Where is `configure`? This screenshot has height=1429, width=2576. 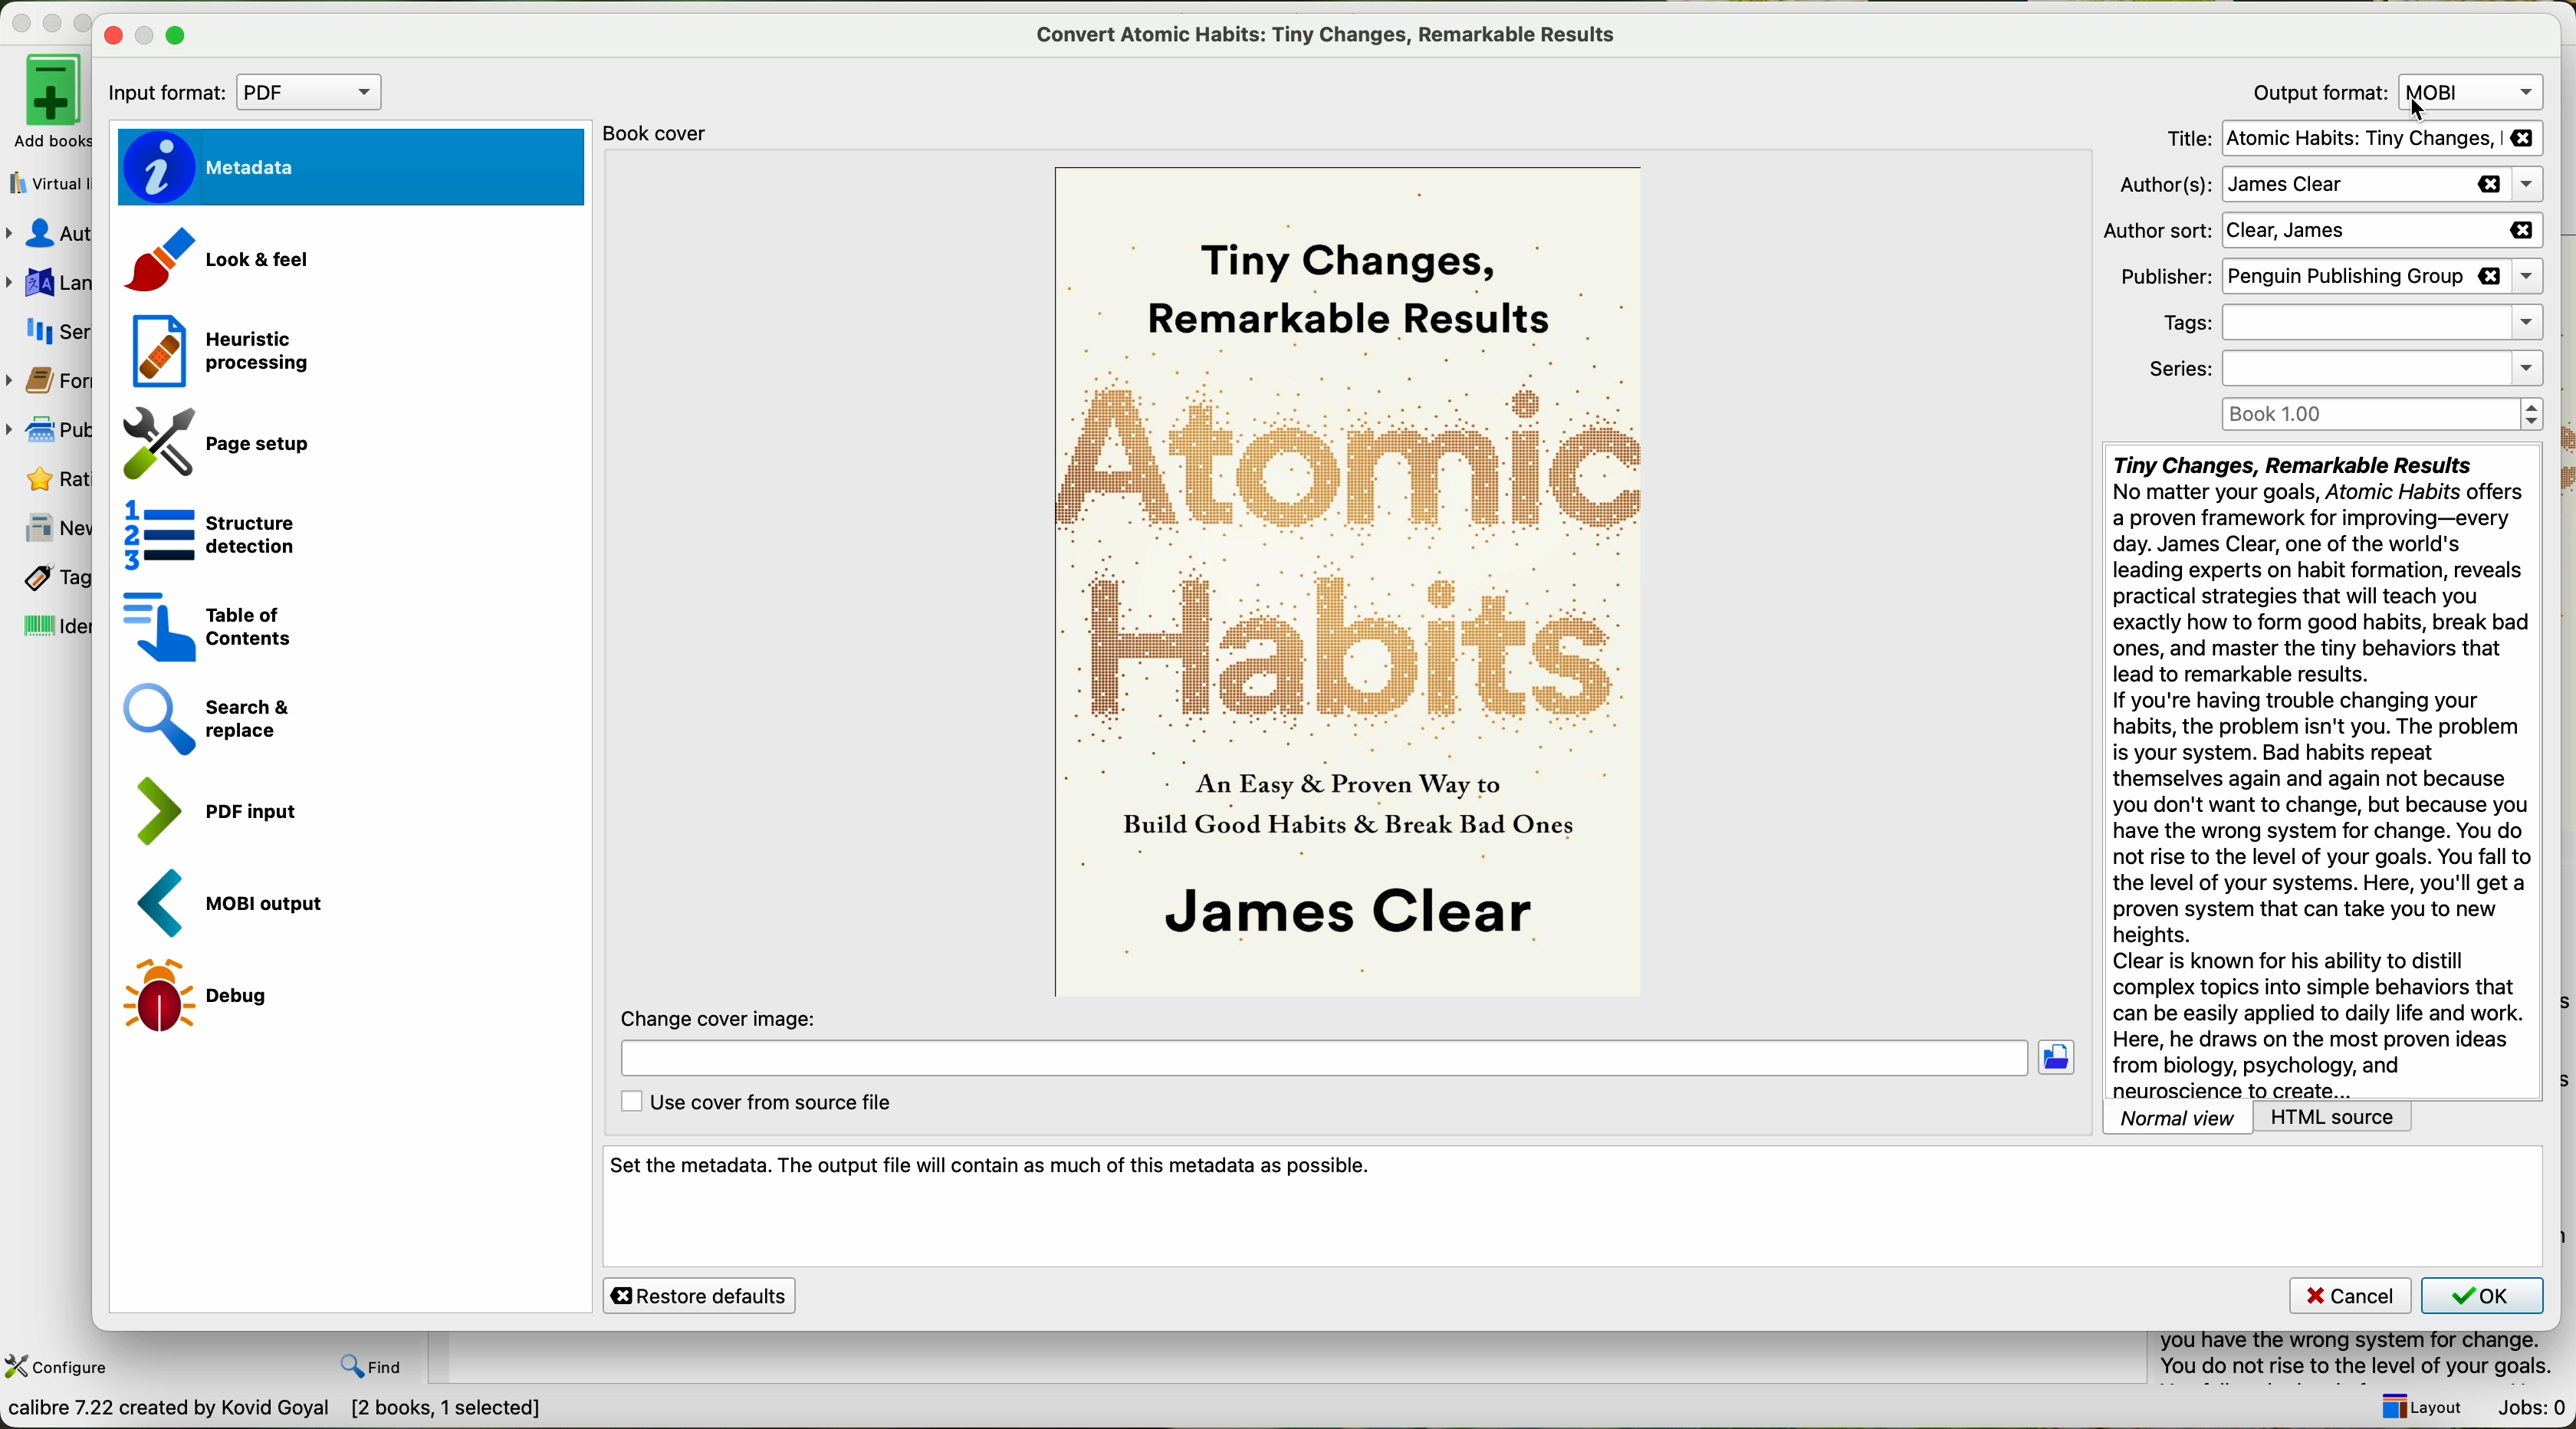 configure is located at coordinates (60, 1367).